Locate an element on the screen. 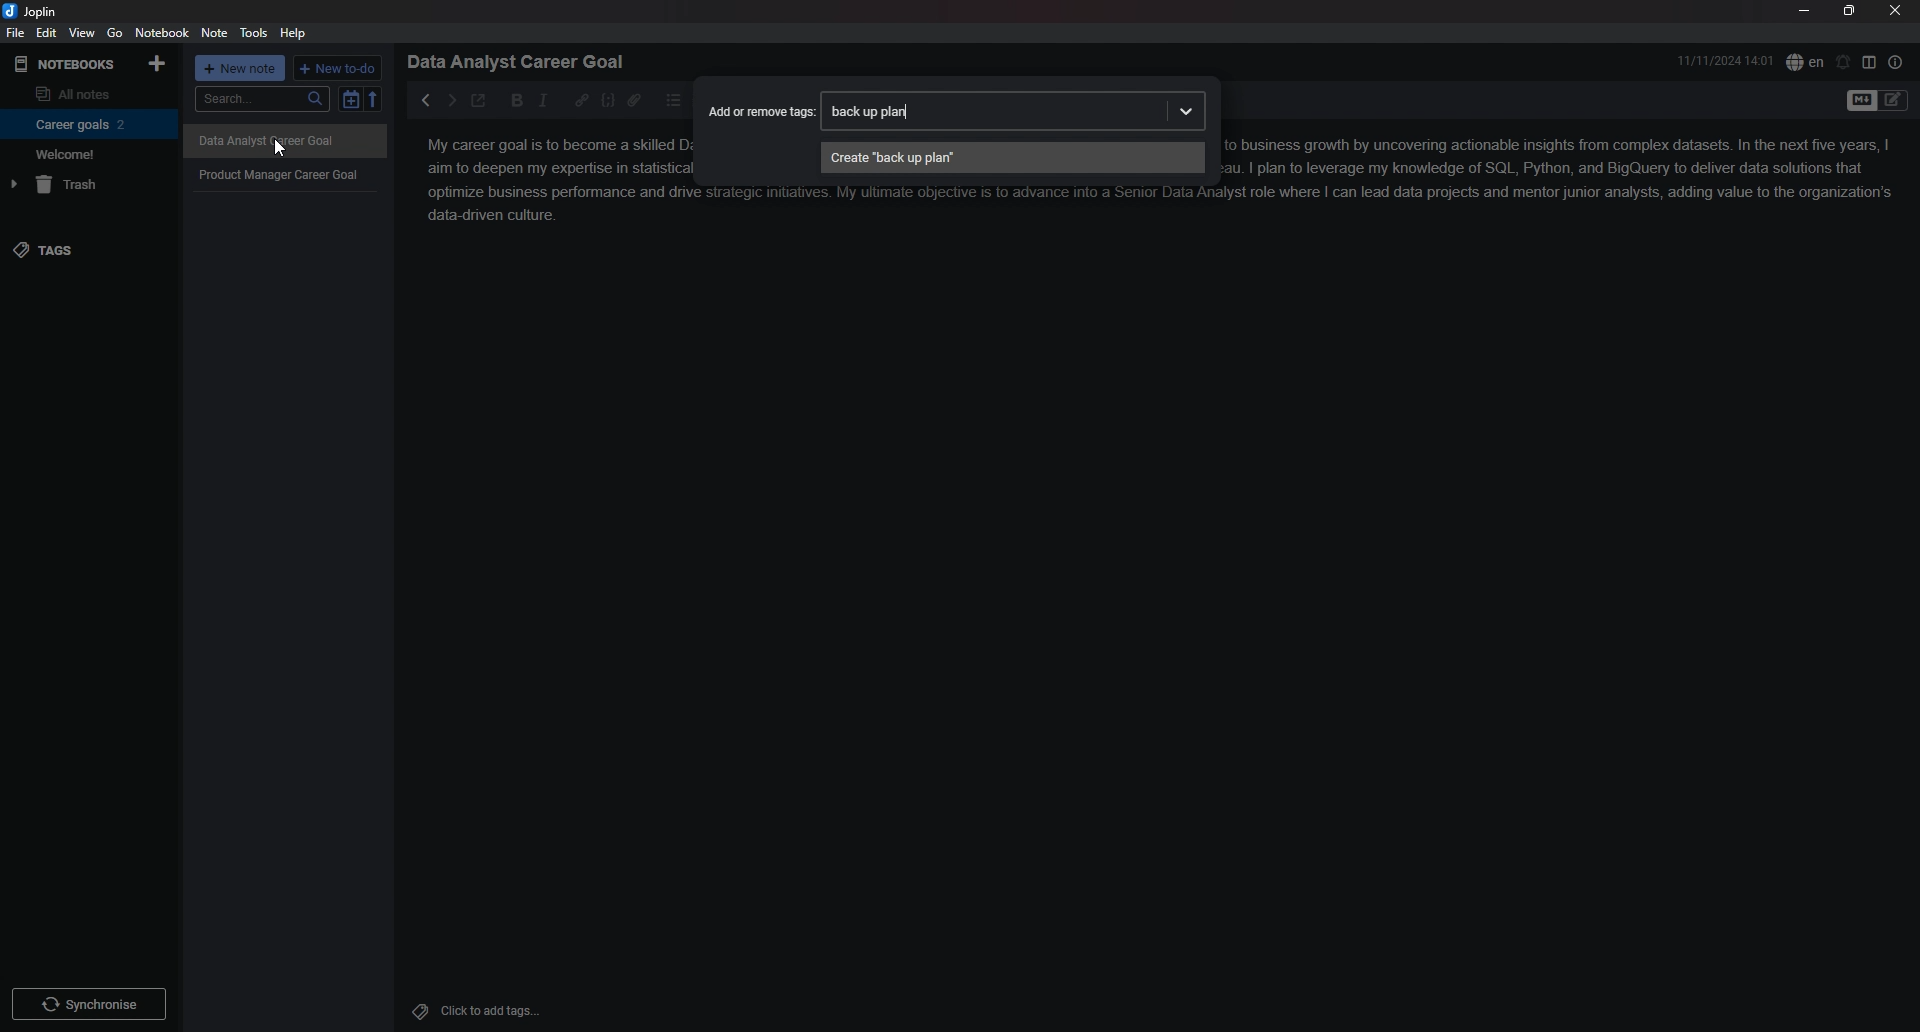  tools is located at coordinates (254, 33).